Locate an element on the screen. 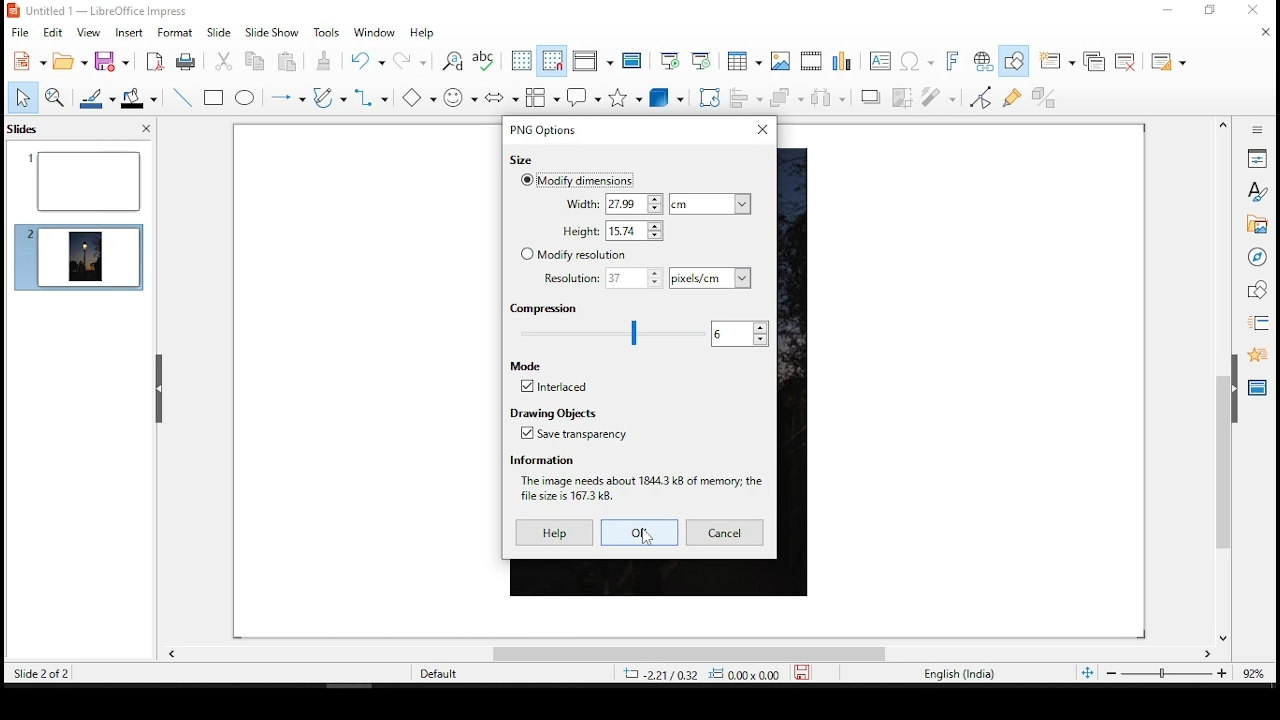 This screenshot has height=720, width=1280. acrobat as pdf is located at coordinates (155, 61).